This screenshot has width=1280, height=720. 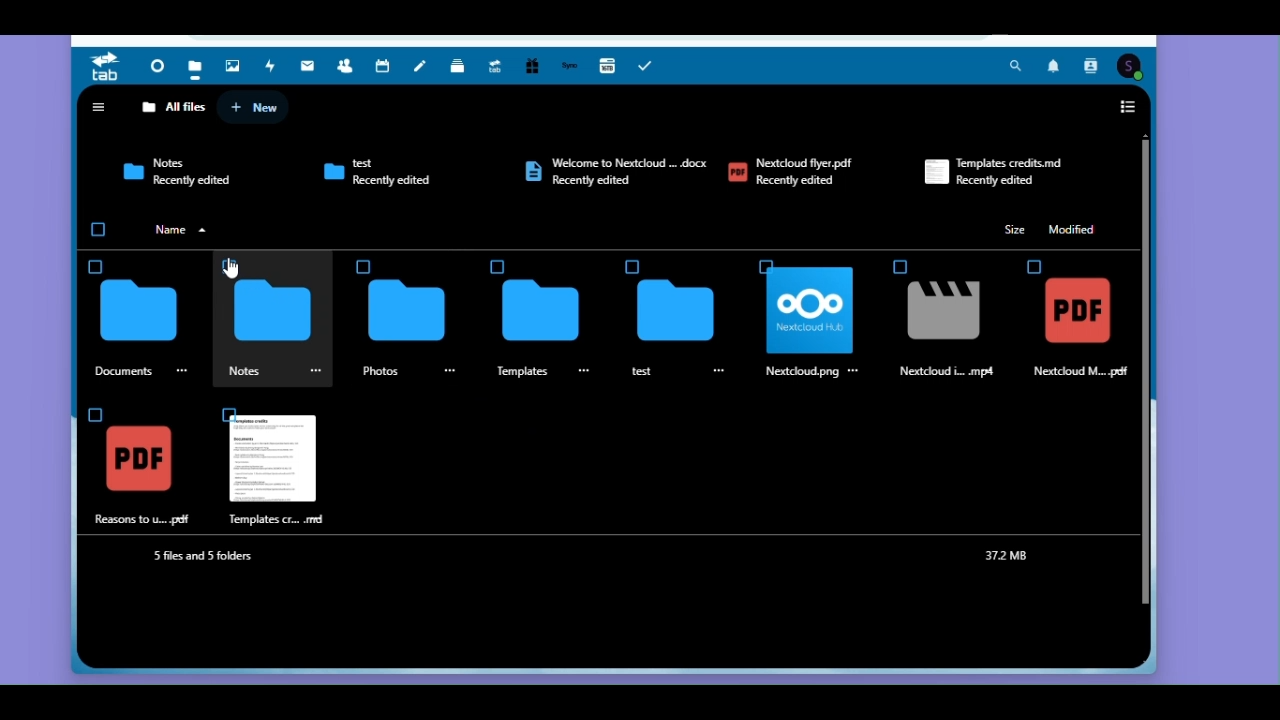 I want to click on New, so click(x=255, y=106).